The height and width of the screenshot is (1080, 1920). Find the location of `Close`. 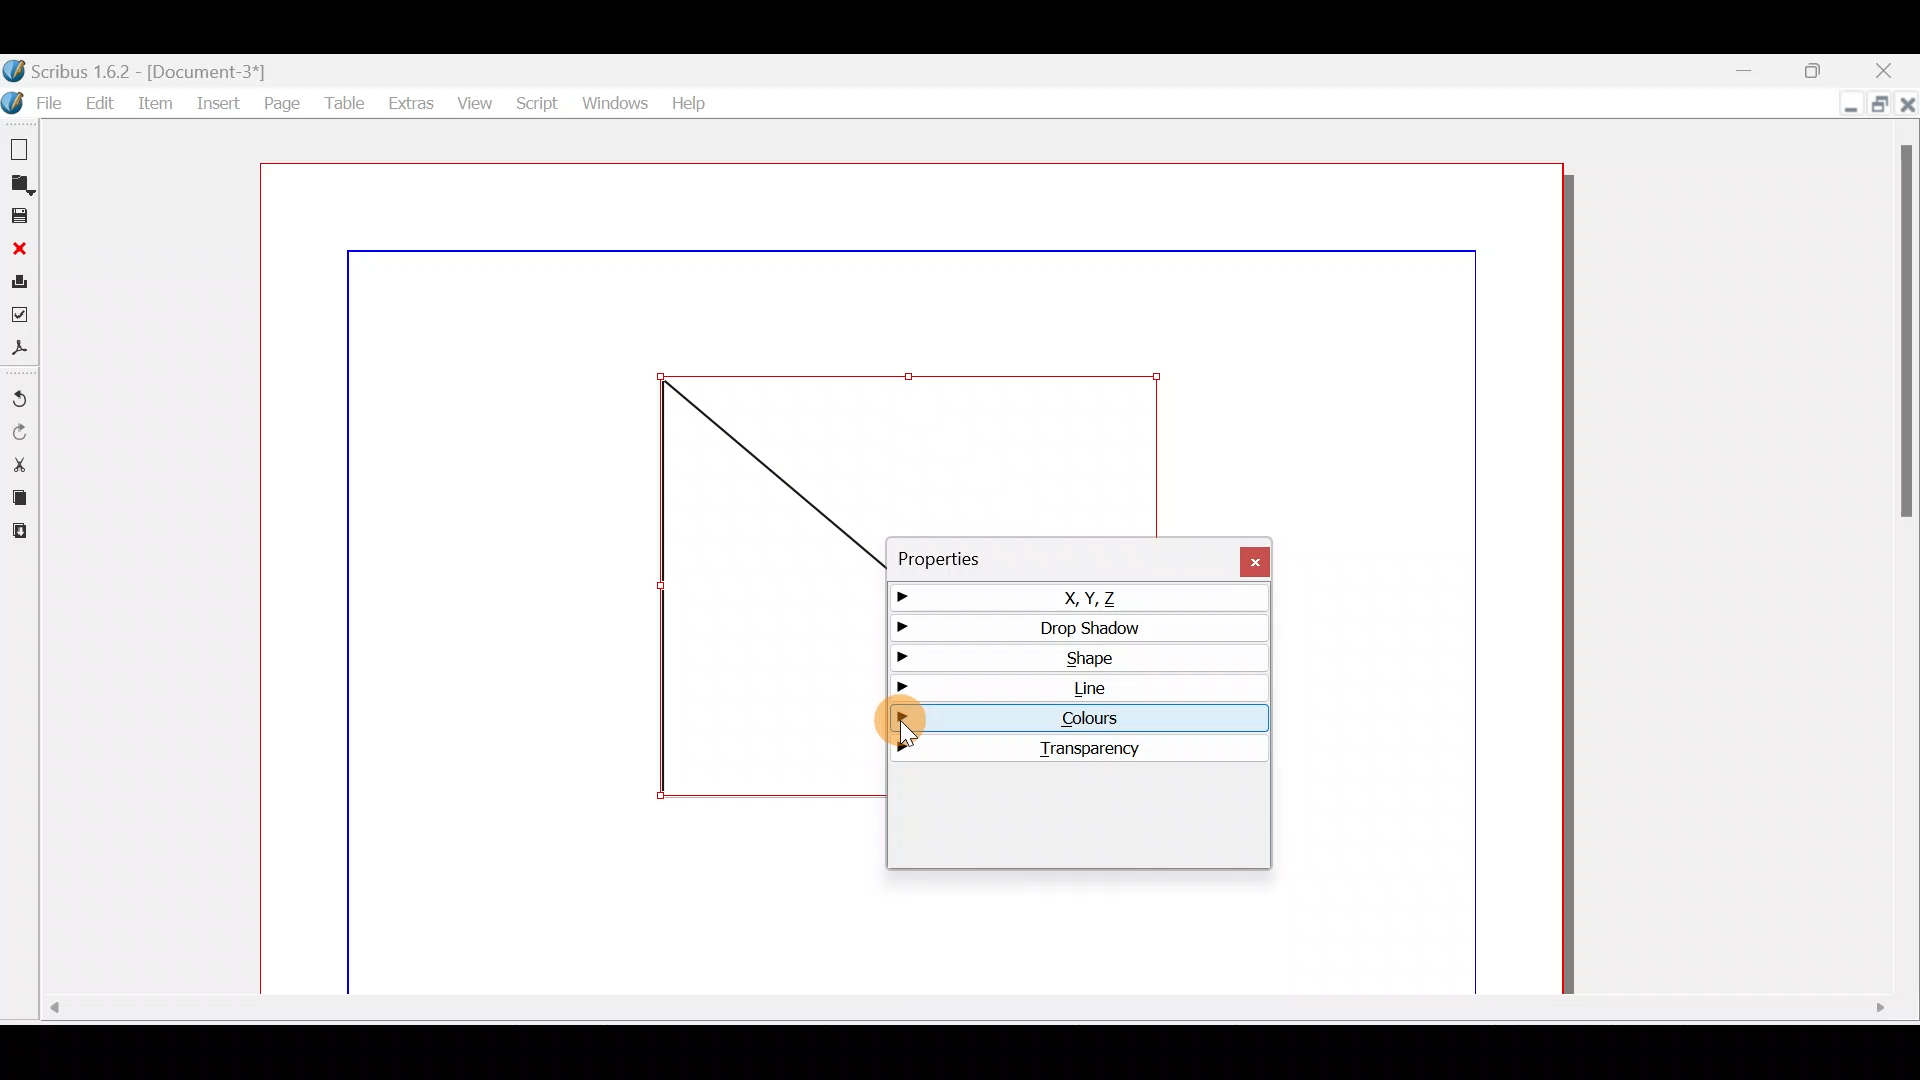

Close is located at coordinates (1907, 107).